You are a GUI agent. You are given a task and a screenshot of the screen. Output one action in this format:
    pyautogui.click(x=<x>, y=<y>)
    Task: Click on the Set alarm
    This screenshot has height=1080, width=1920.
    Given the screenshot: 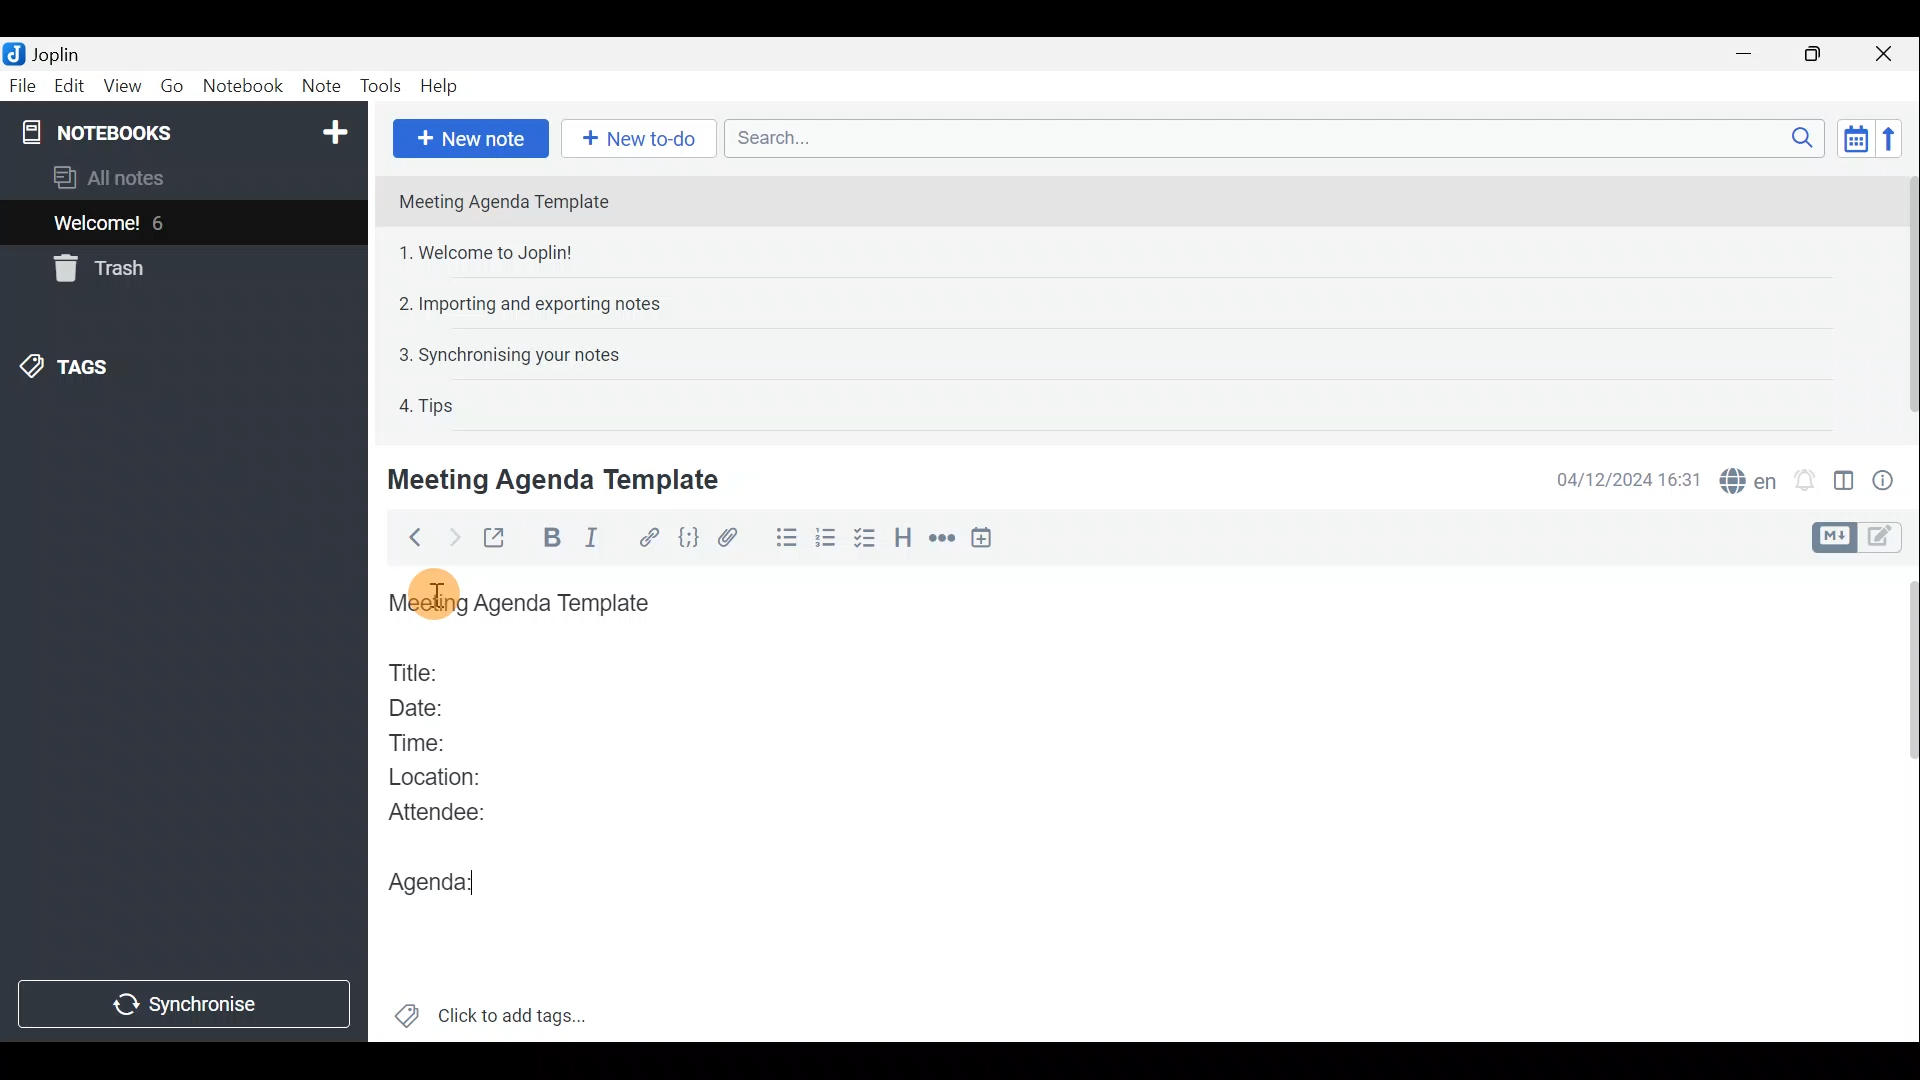 What is the action you would take?
    pyautogui.click(x=1807, y=480)
    